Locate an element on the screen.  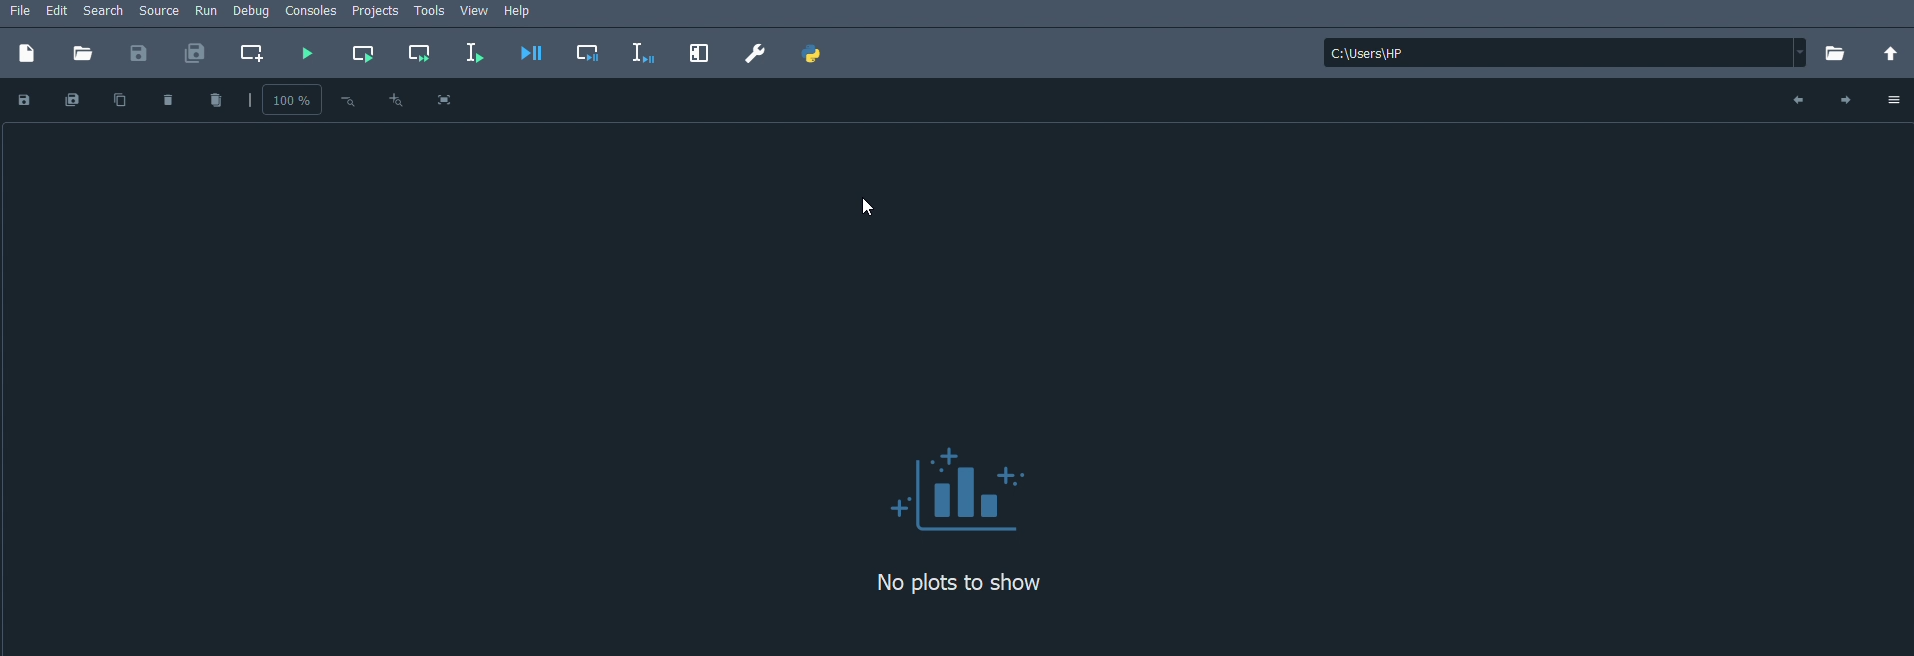
Save all files is located at coordinates (196, 53).